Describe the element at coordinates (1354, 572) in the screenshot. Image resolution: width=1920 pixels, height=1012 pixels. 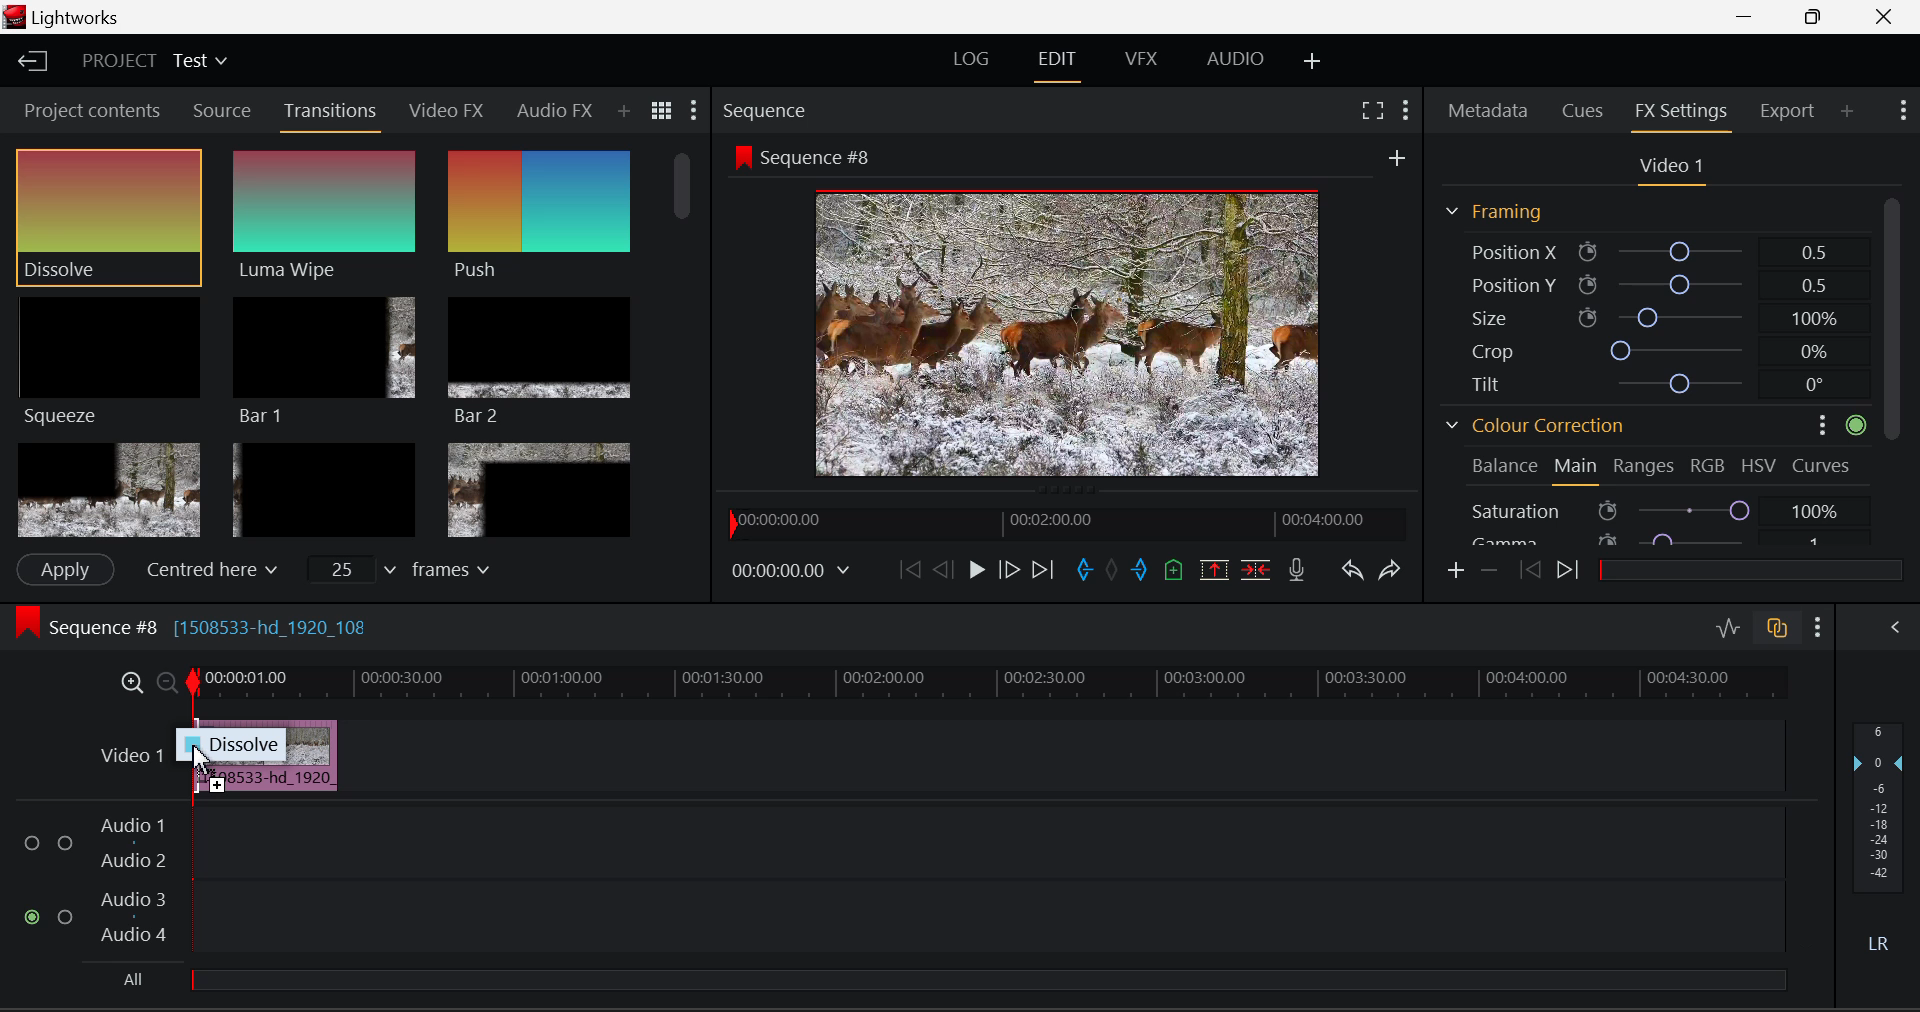
I see `Undo` at that location.